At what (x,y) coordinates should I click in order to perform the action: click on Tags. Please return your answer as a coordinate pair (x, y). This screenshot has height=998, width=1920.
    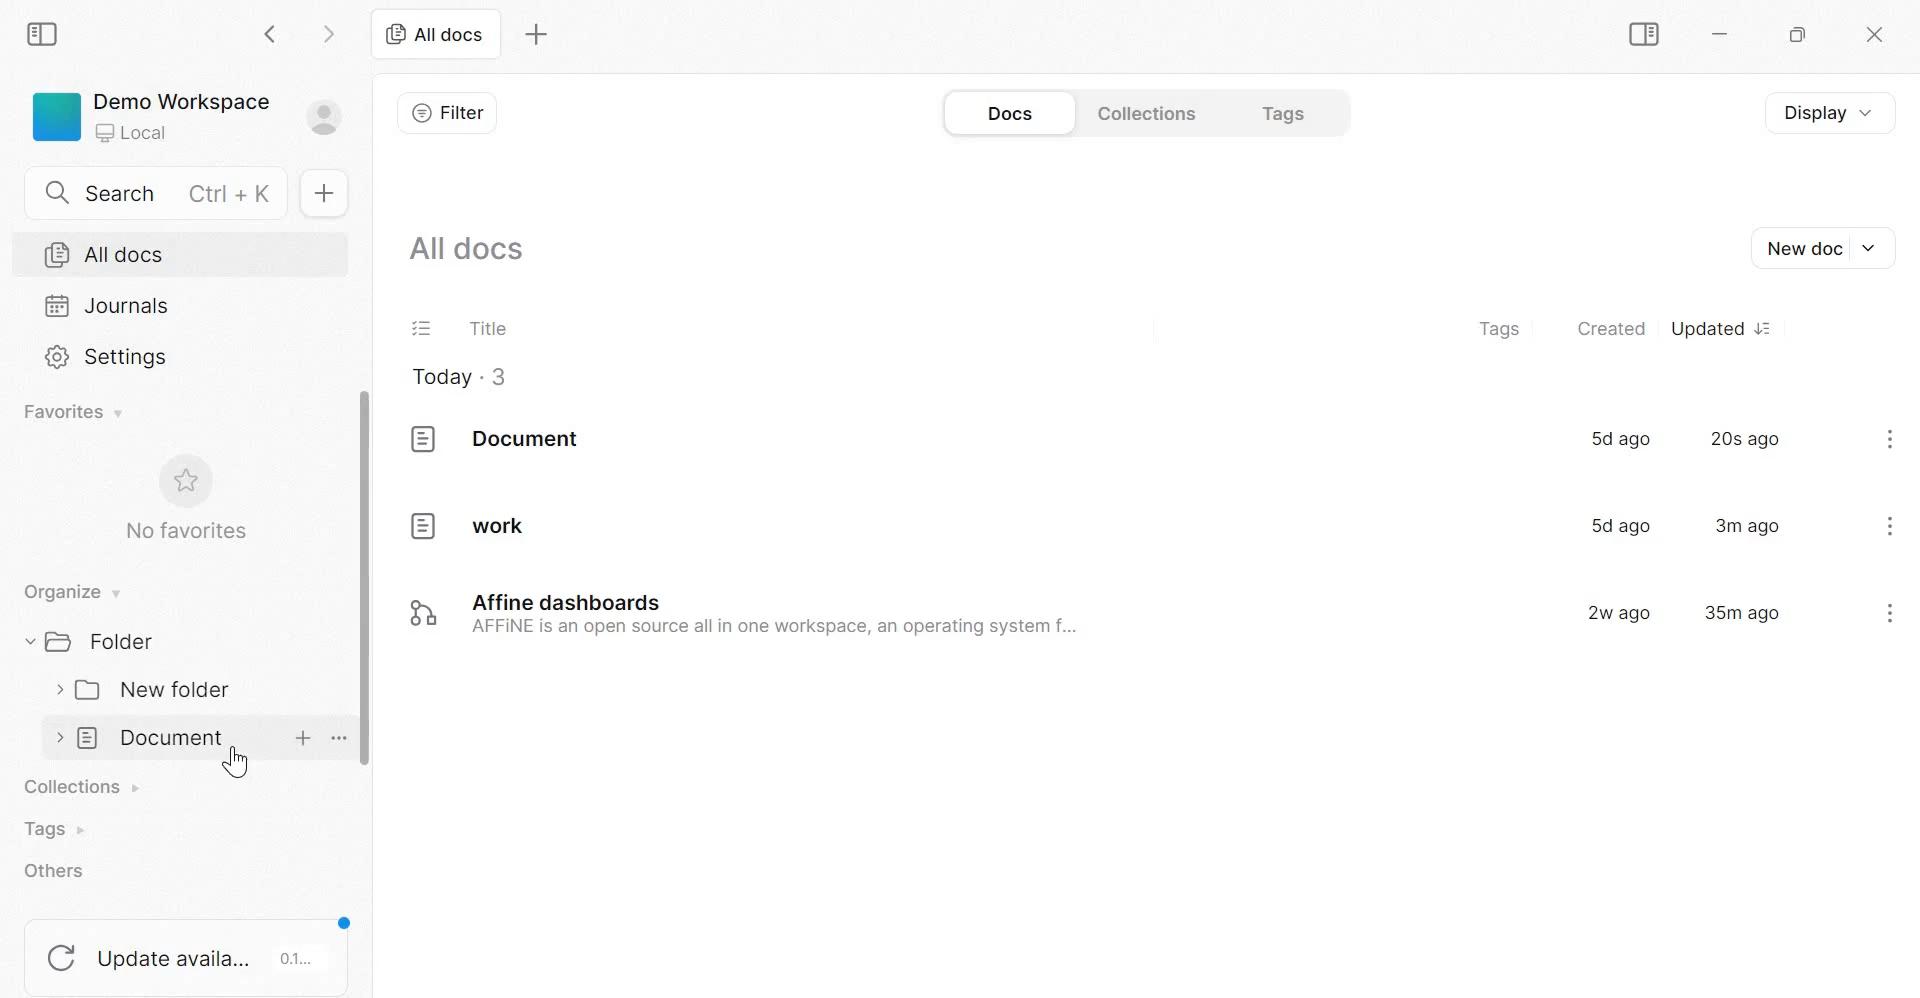
    Looking at the image, I should click on (55, 829).